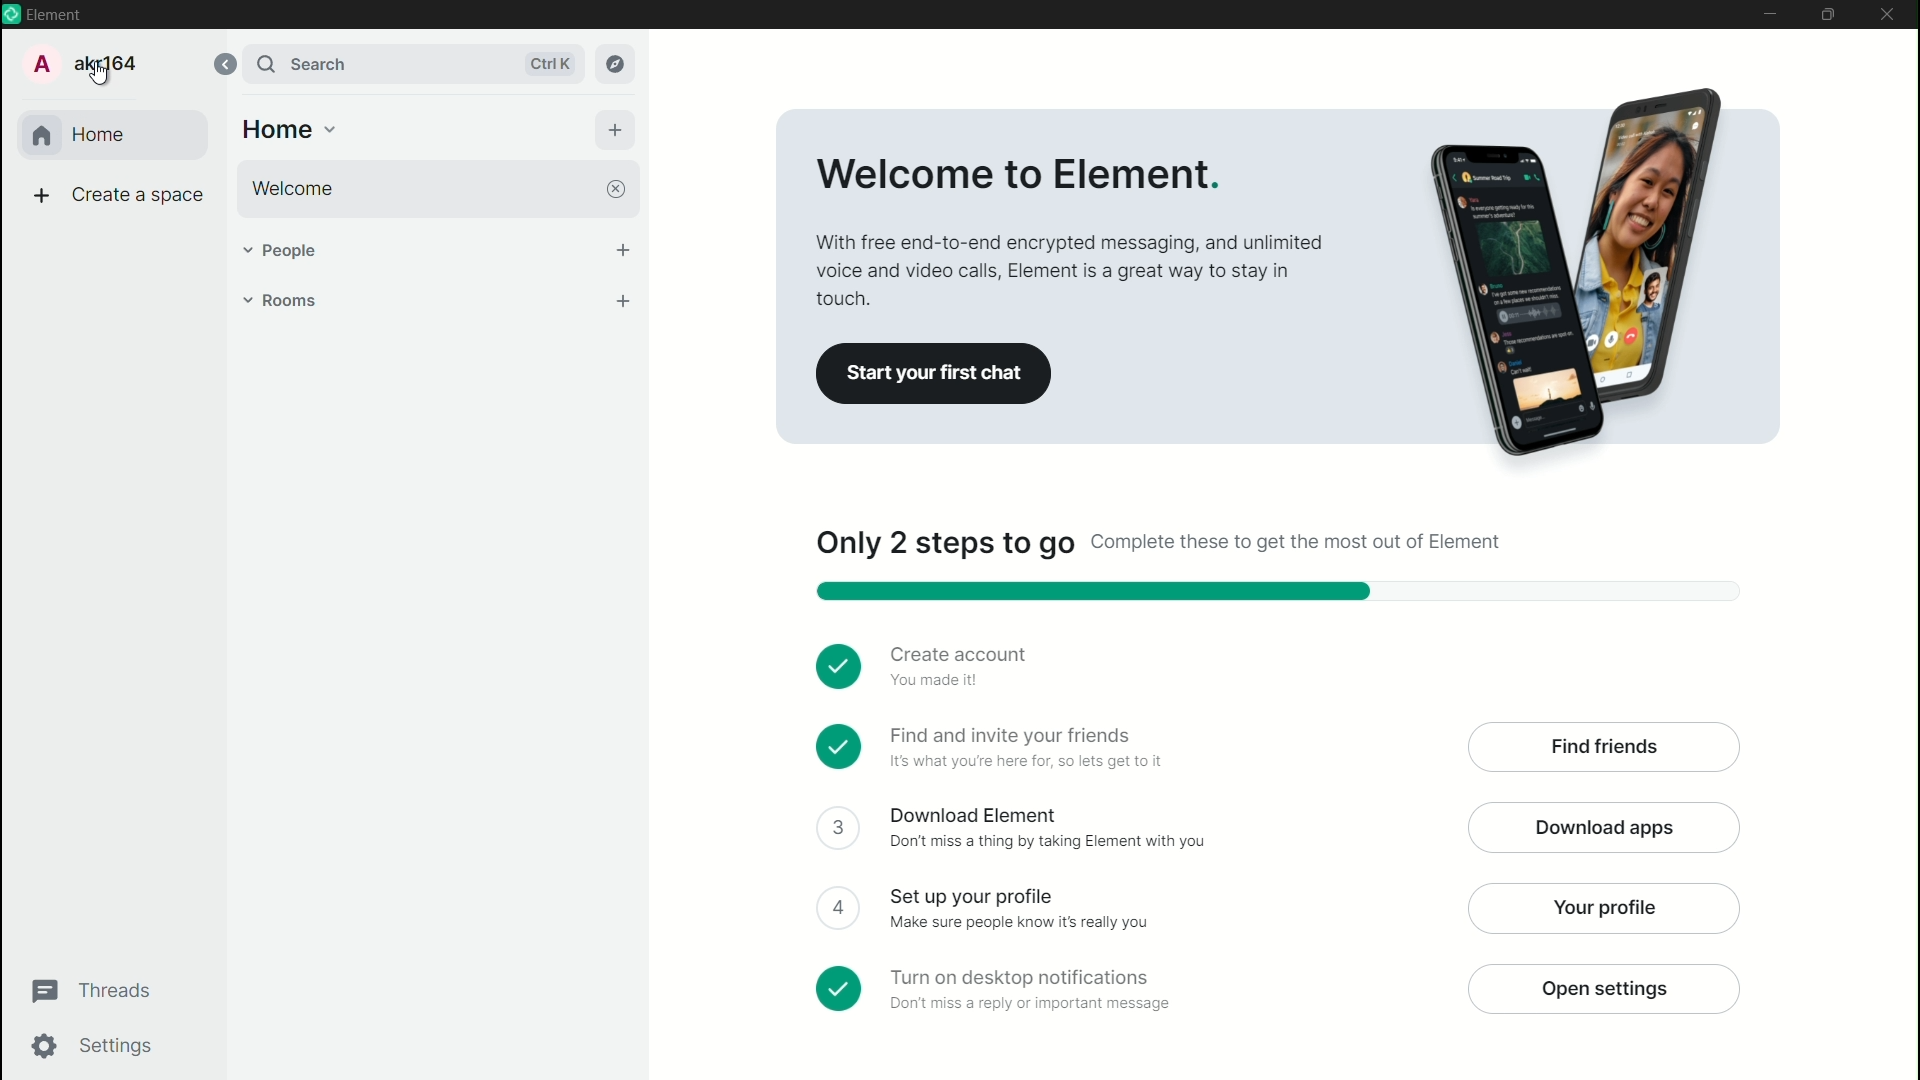 The image size is (1920, 1080). I want to click on profile icon, so click(42, 65).